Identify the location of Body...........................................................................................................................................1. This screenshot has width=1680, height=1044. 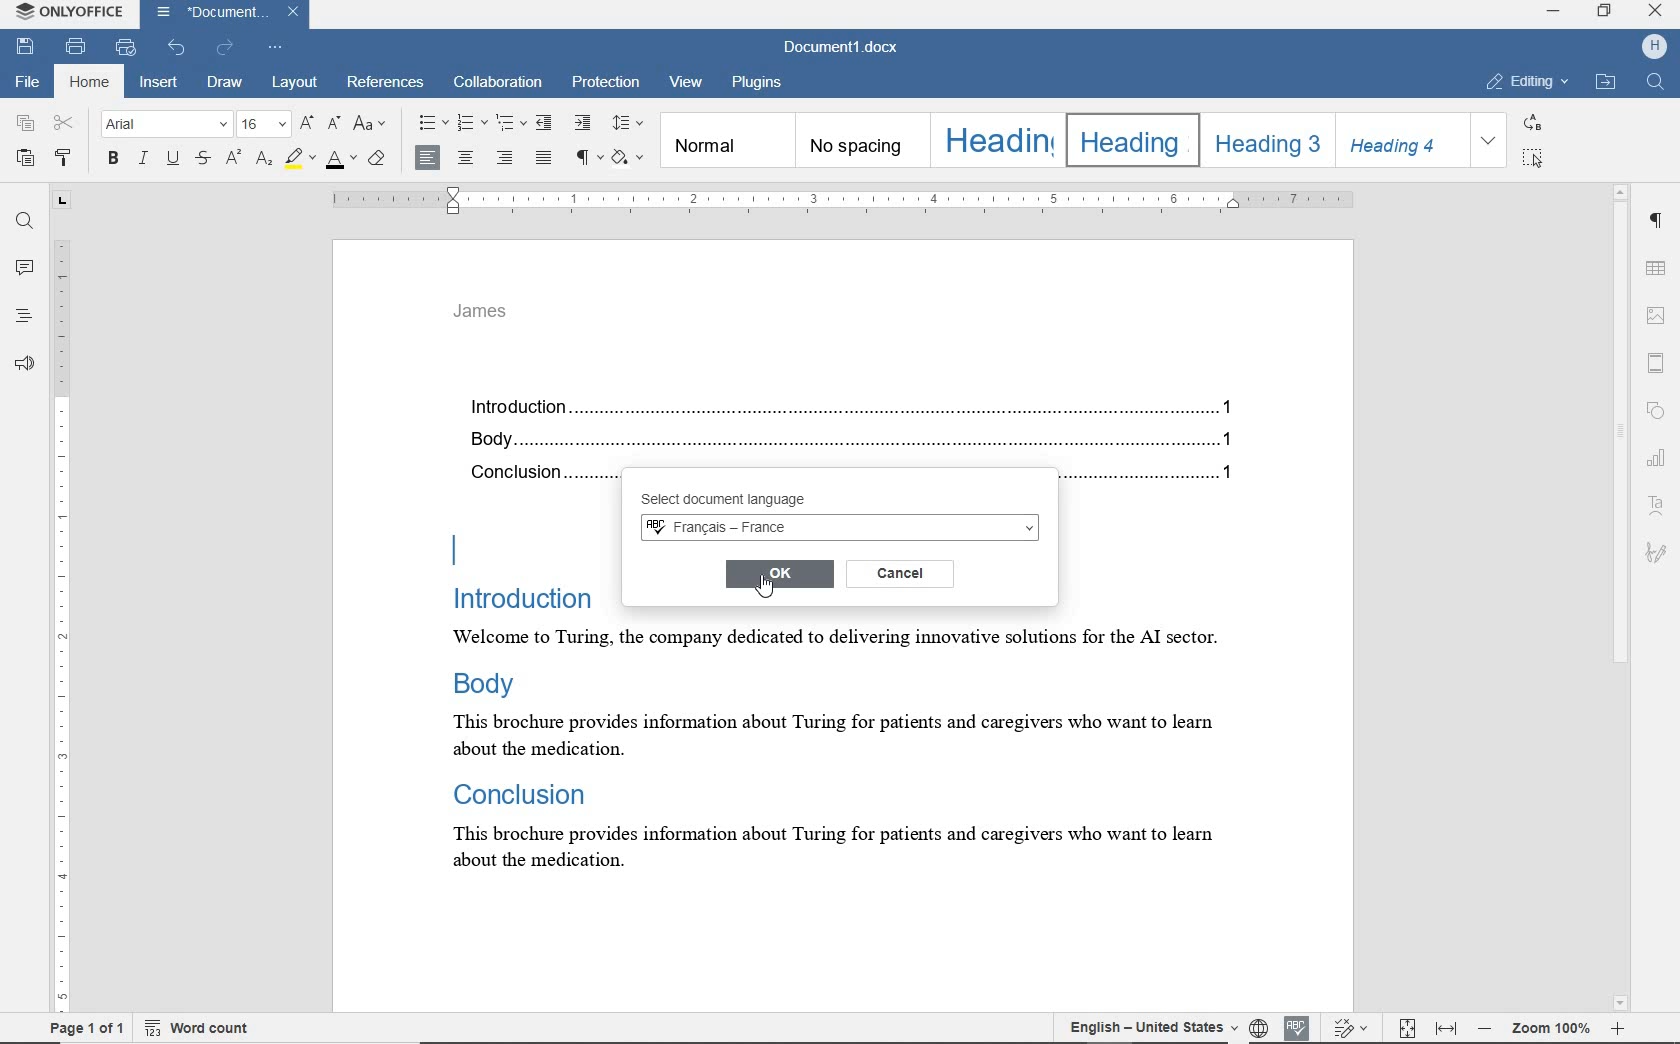
(859, 441).